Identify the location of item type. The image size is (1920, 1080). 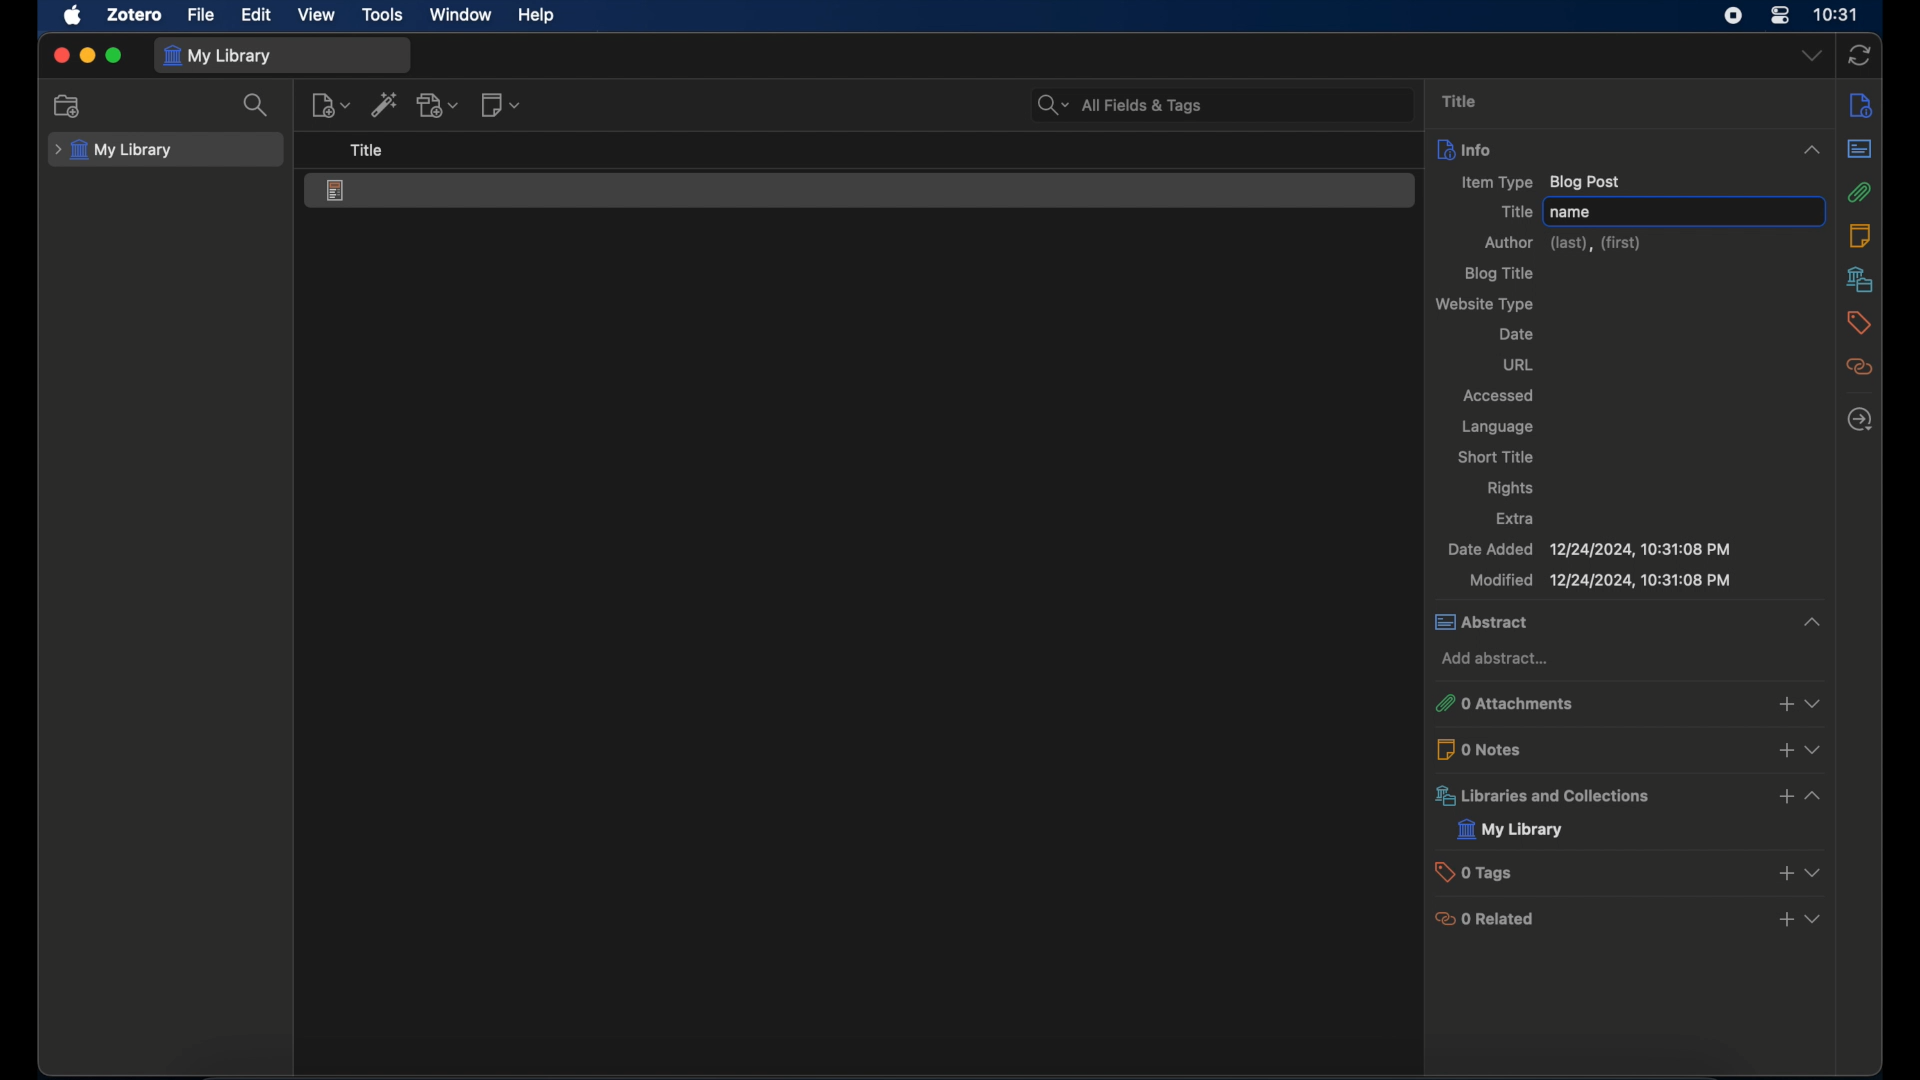
(1542, 181).